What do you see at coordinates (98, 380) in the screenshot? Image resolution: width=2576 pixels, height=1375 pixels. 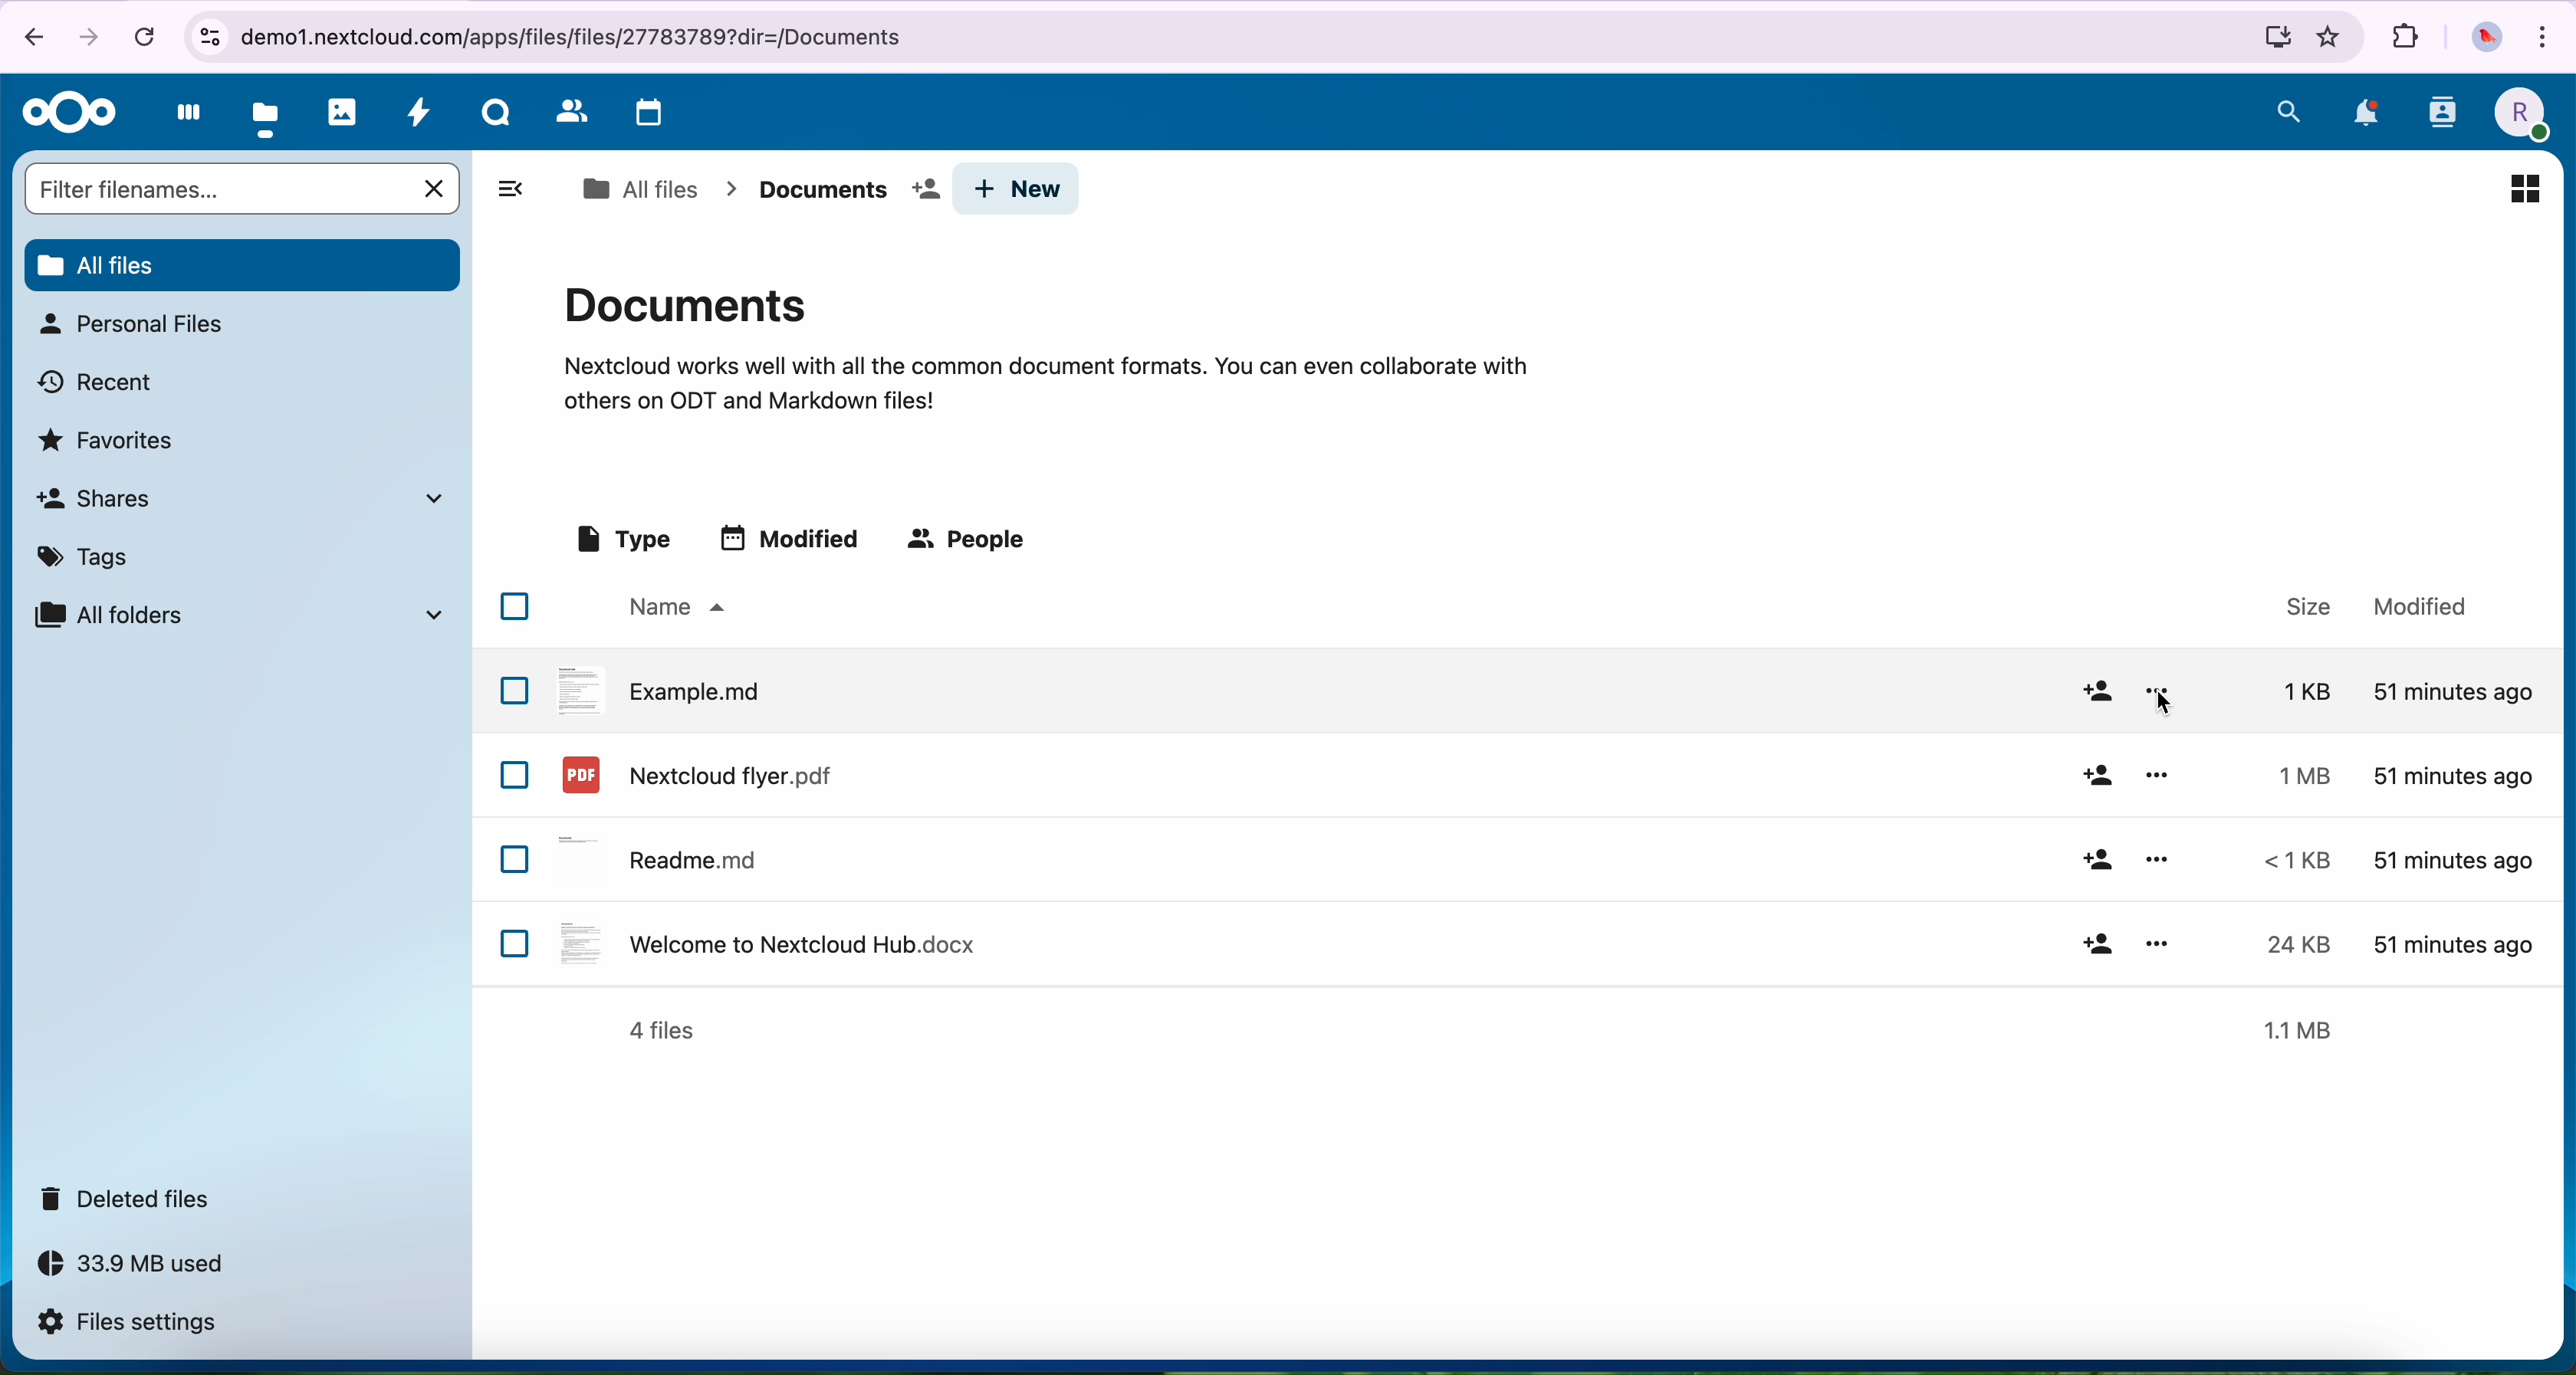 I see `recent` at bounding box center [98, 380].